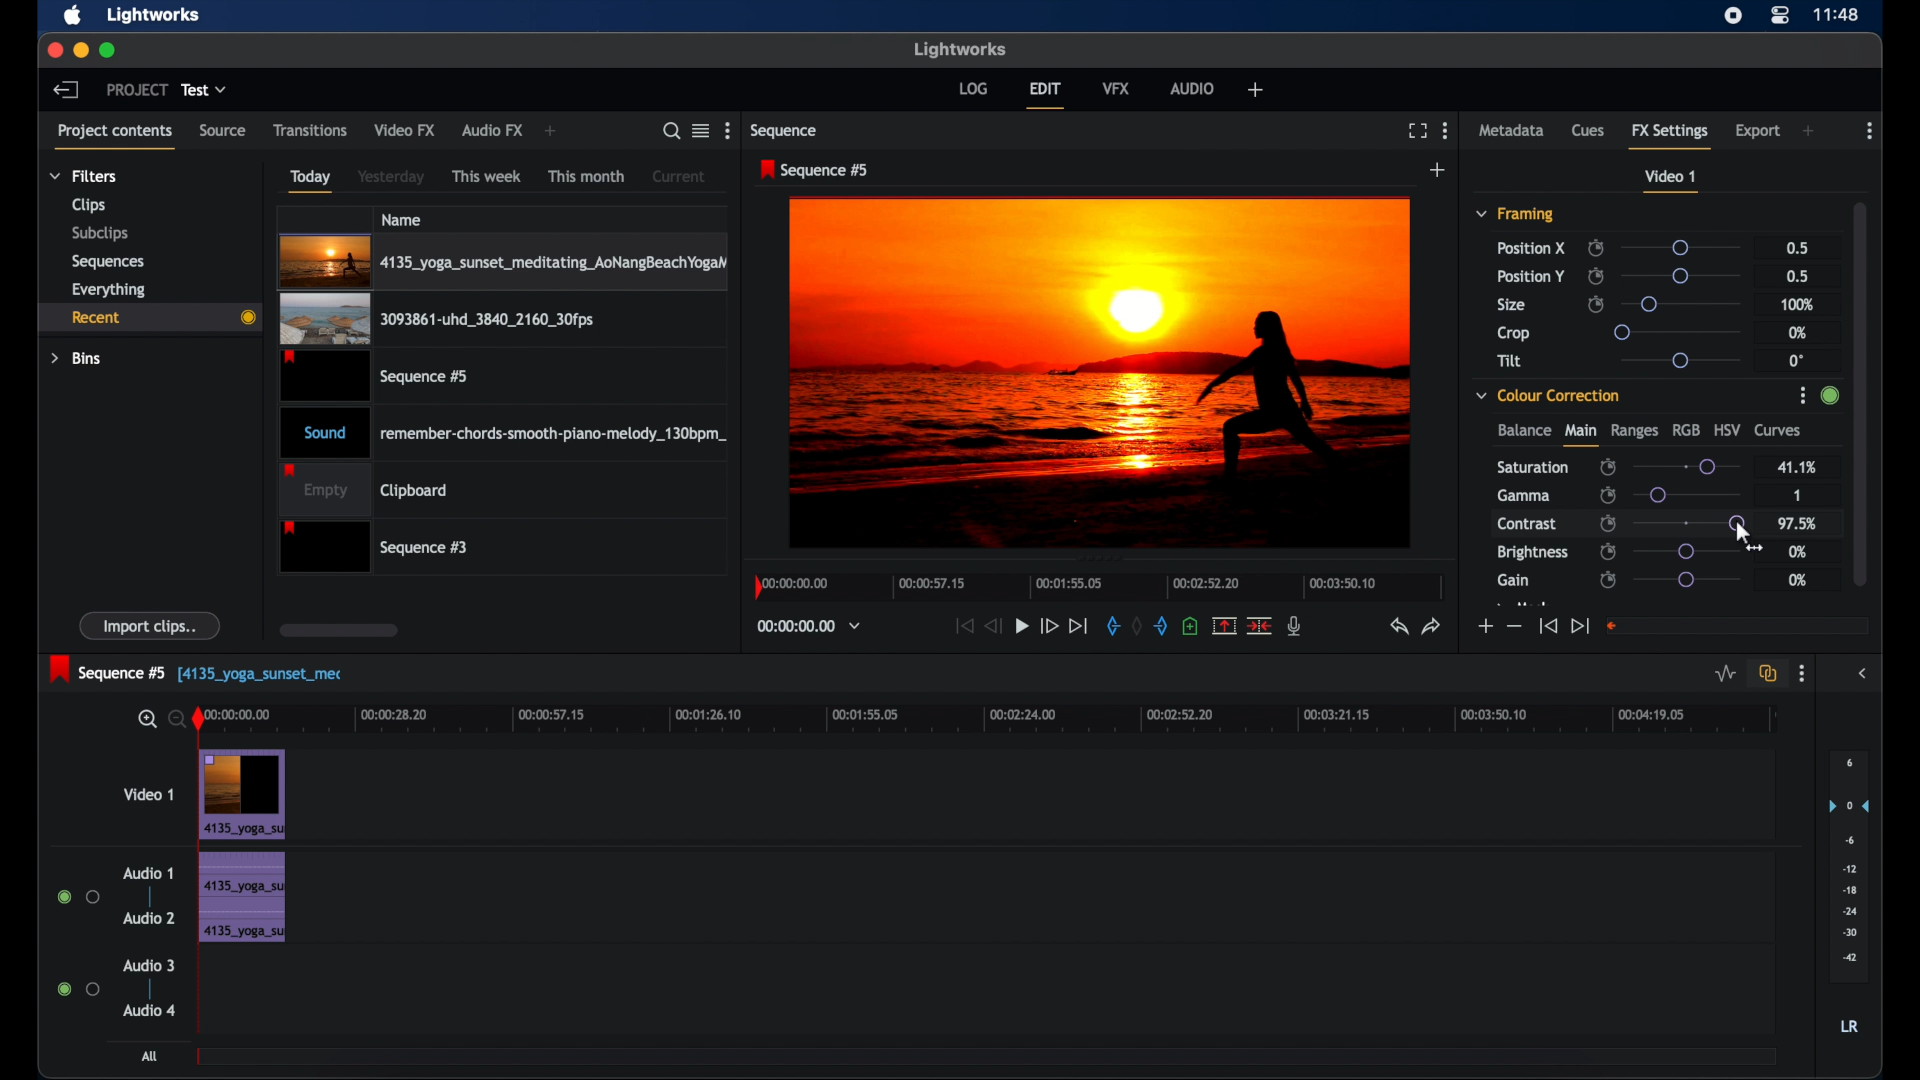  I want to click on minimize, so click(77, 50).